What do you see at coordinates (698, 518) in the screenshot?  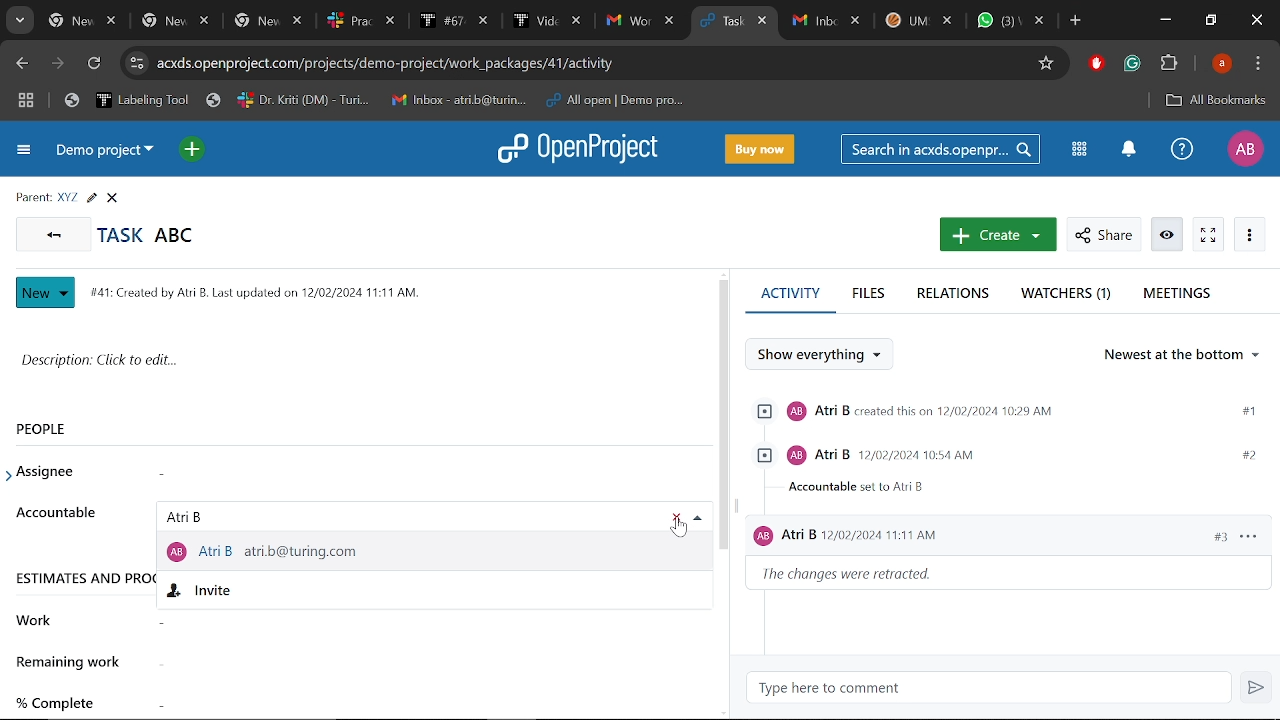 I see `Hide` at bounding box center [698, 518].